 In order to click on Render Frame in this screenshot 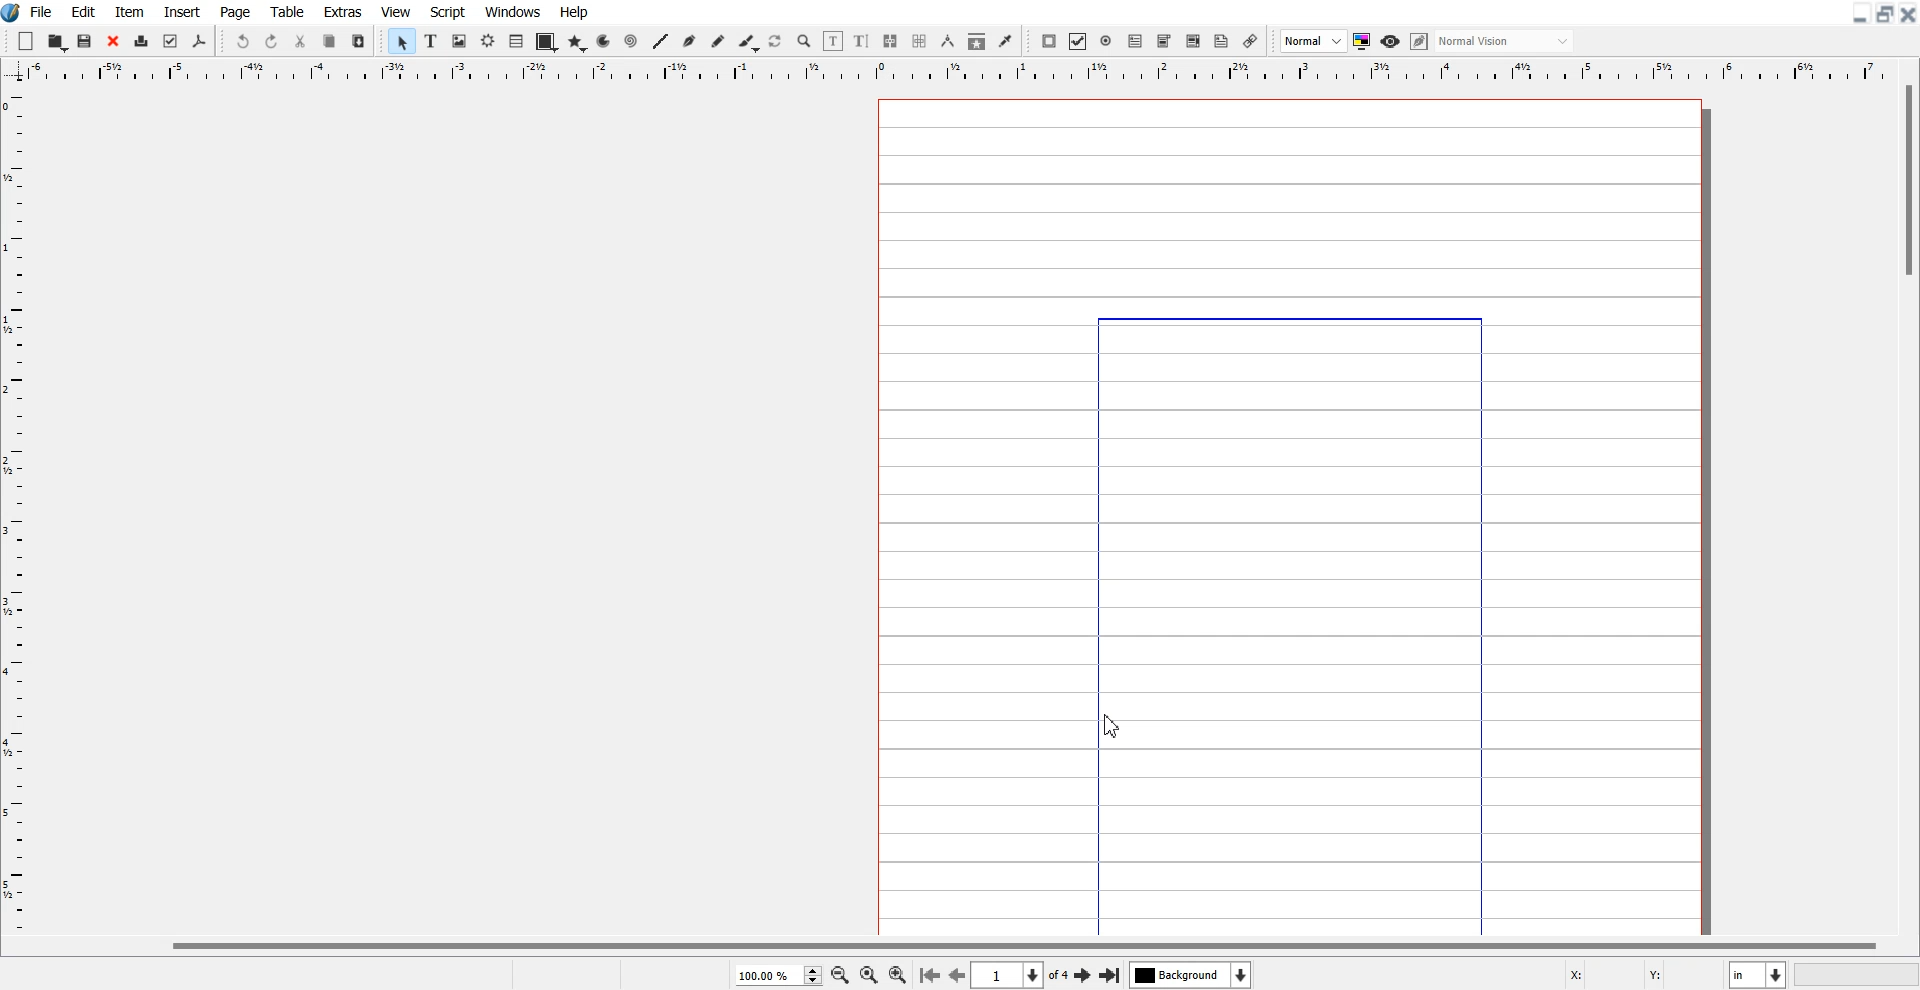, I will do `click(488, 41)`.